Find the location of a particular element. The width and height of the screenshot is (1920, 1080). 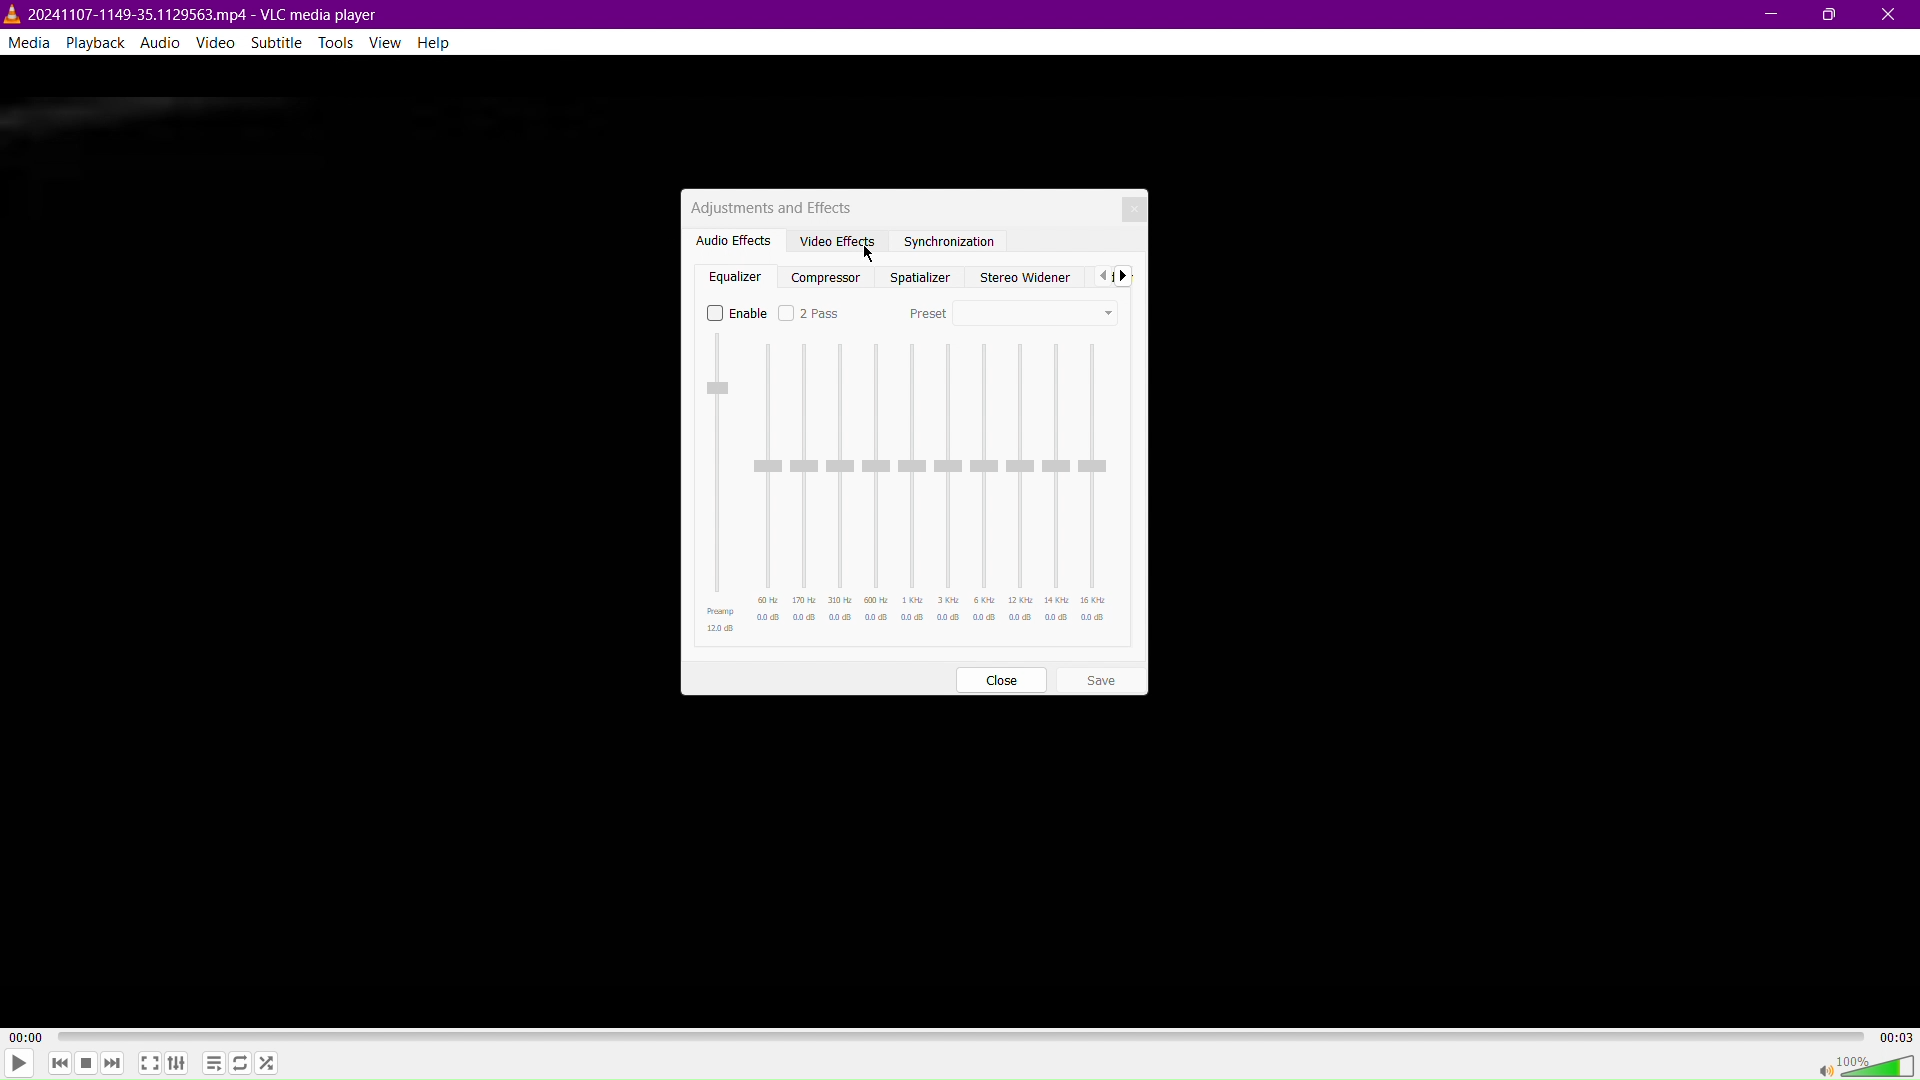

Minimize is located at coordinates (1773, 14).